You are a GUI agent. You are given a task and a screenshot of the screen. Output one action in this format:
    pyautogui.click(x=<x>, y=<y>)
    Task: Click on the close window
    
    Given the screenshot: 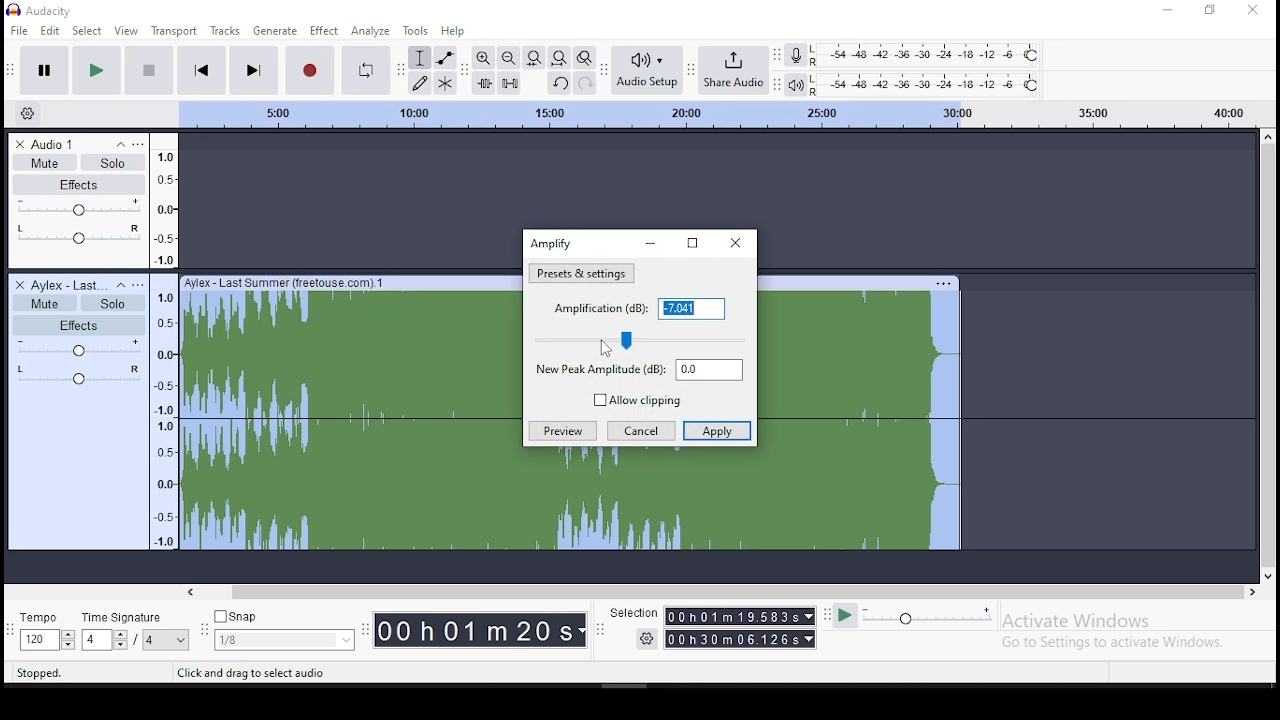 What is the action you would take?
    pyautogui.click(x=1254, y=12)
    